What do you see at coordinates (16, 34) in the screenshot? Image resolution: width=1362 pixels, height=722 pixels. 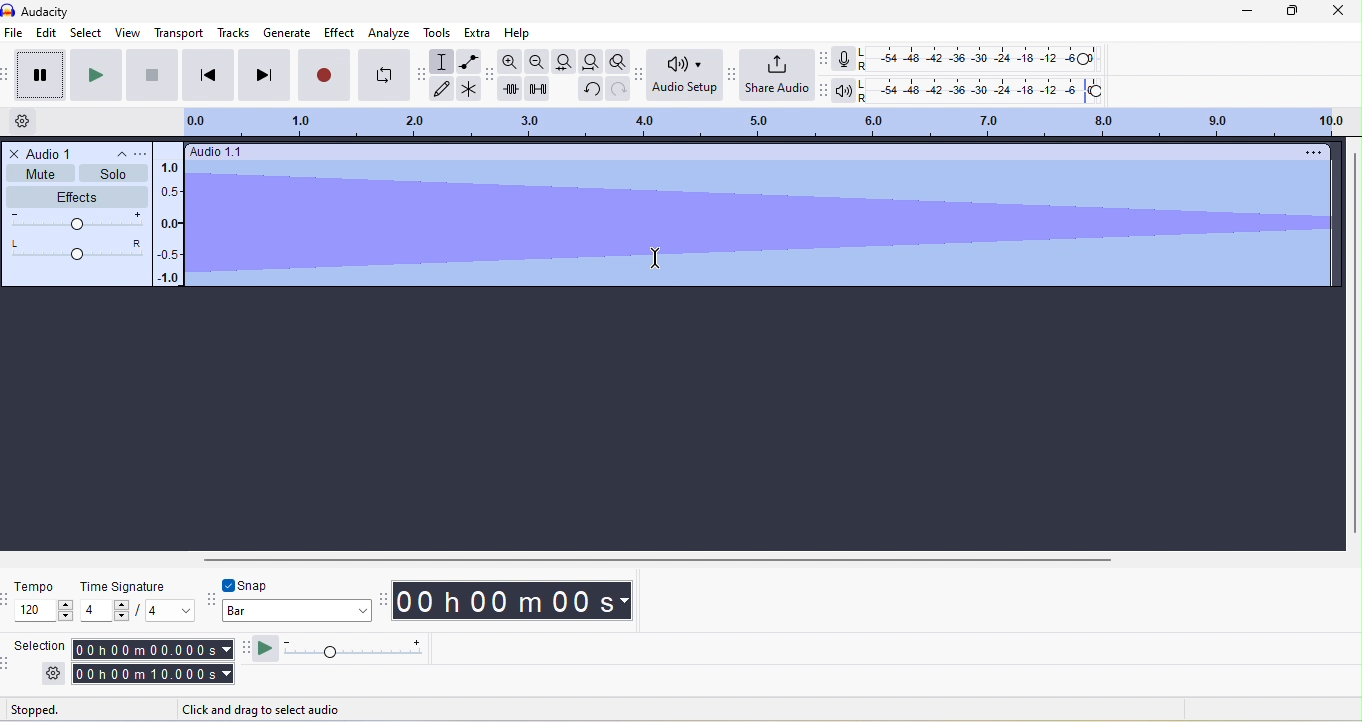 I see `file` at bounding box center [16, 34].